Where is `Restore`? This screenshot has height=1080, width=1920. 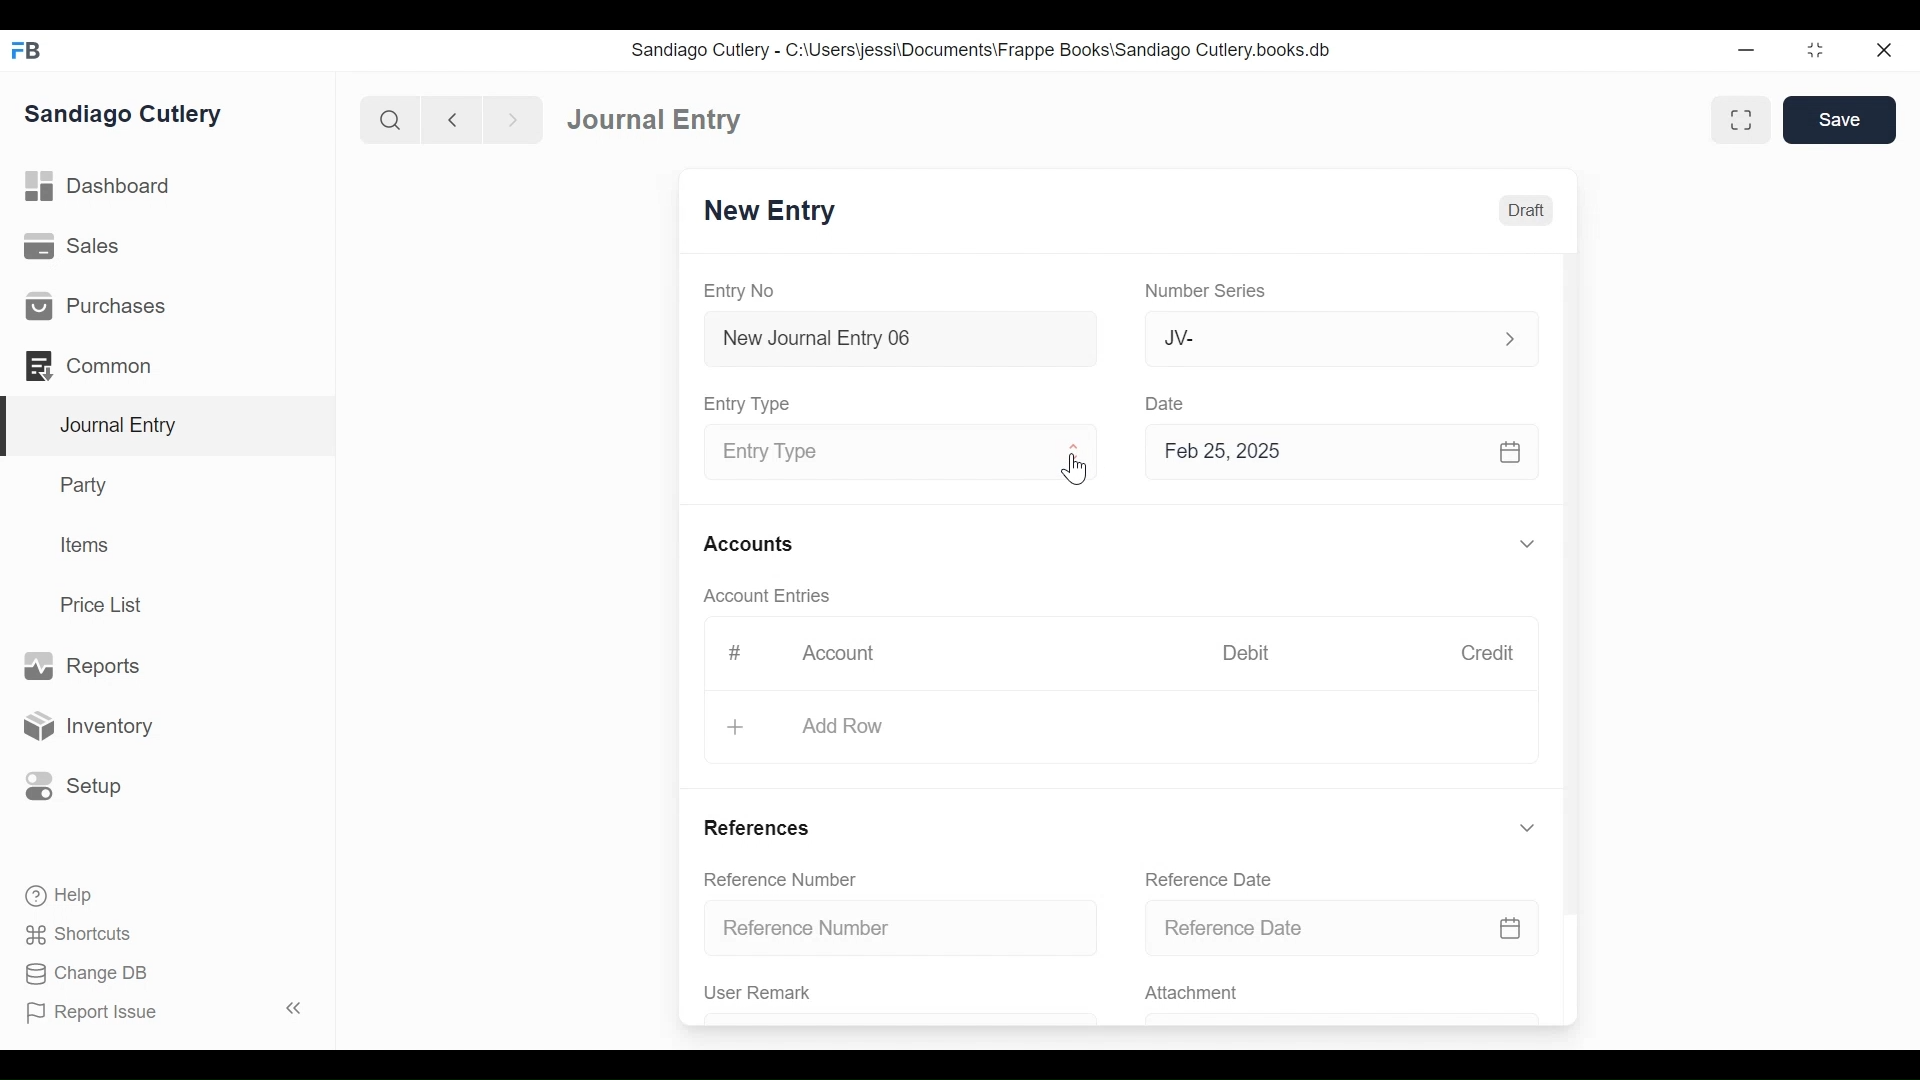 Restore is located at coordinates (1818, 49).